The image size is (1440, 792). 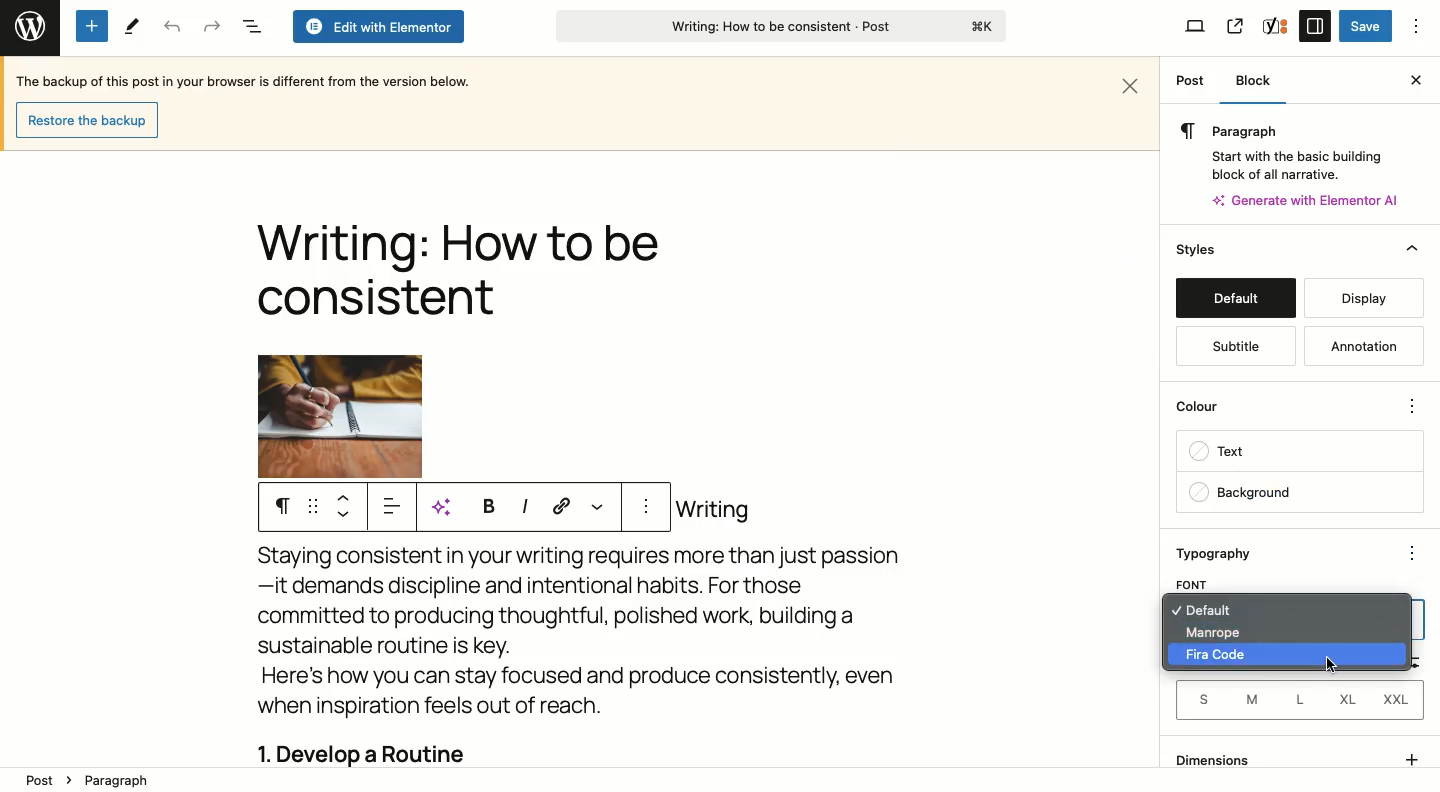 I want to click on Post, so click(x=42, y=776).